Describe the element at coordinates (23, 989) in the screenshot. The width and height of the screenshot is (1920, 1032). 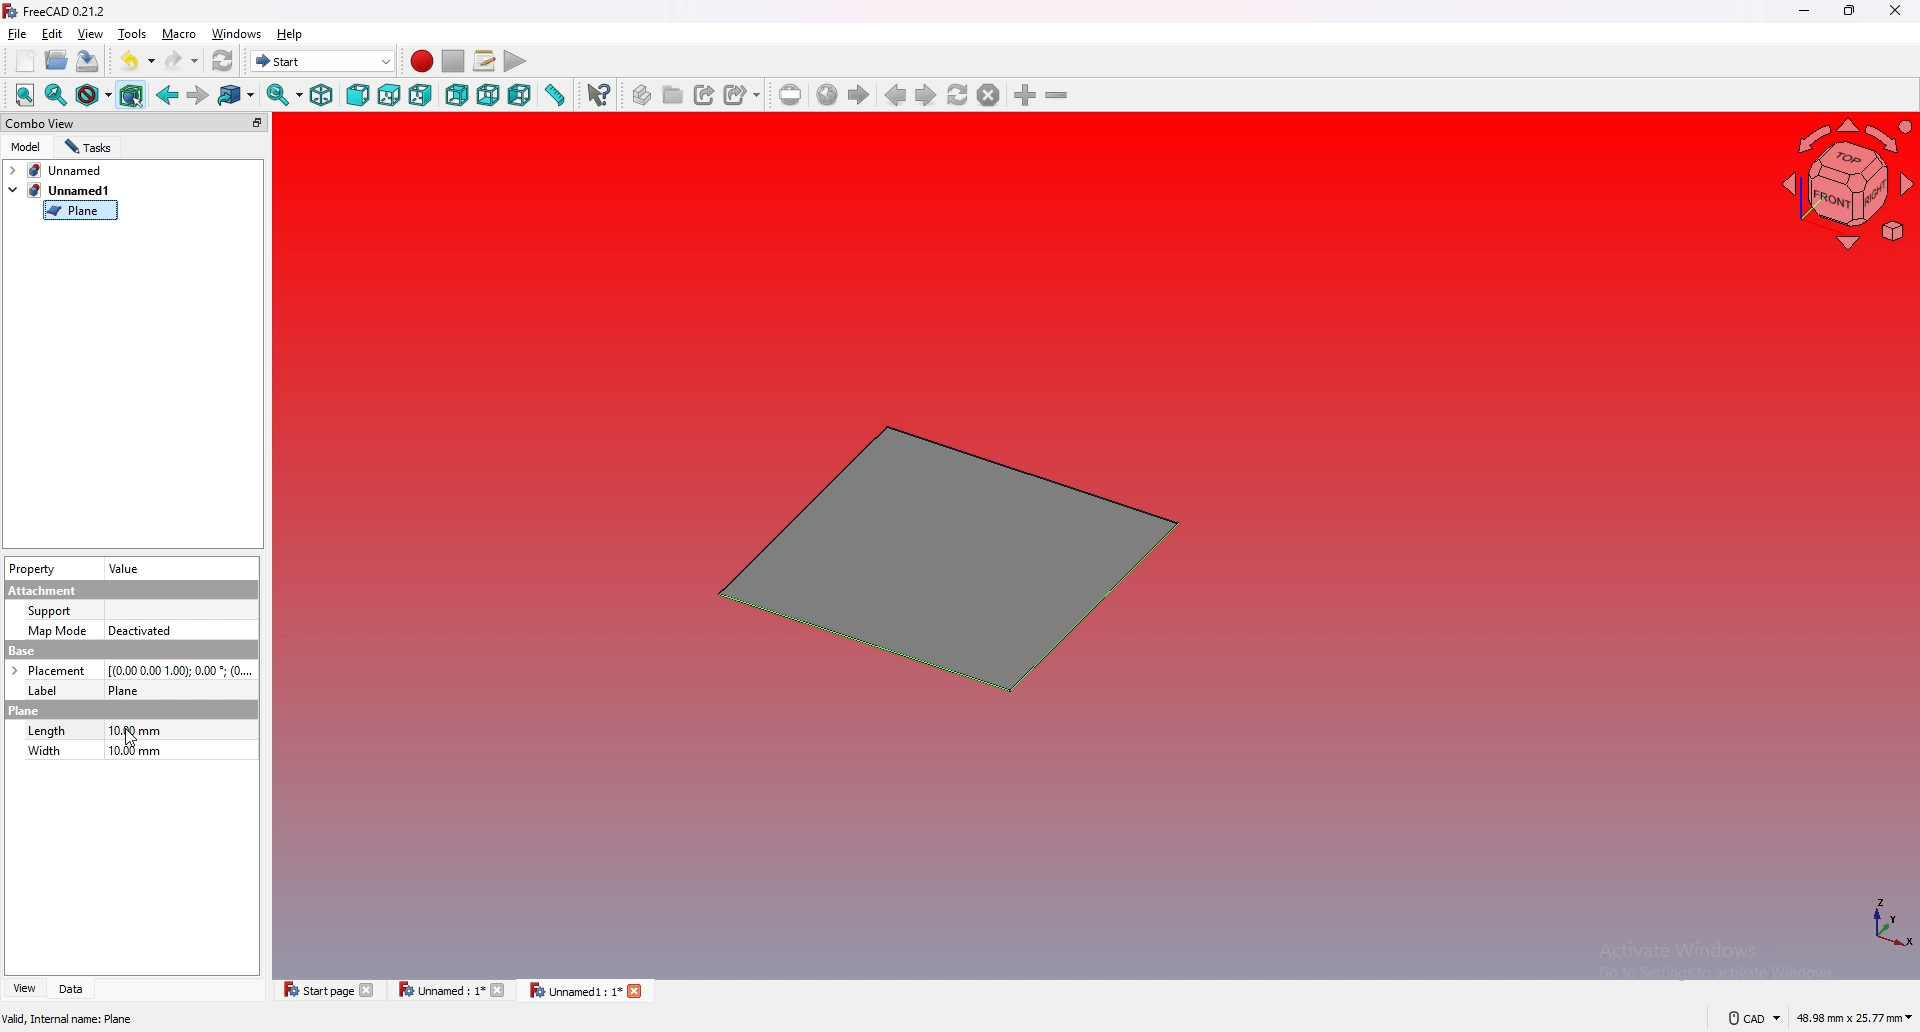
I see `view` at that location.